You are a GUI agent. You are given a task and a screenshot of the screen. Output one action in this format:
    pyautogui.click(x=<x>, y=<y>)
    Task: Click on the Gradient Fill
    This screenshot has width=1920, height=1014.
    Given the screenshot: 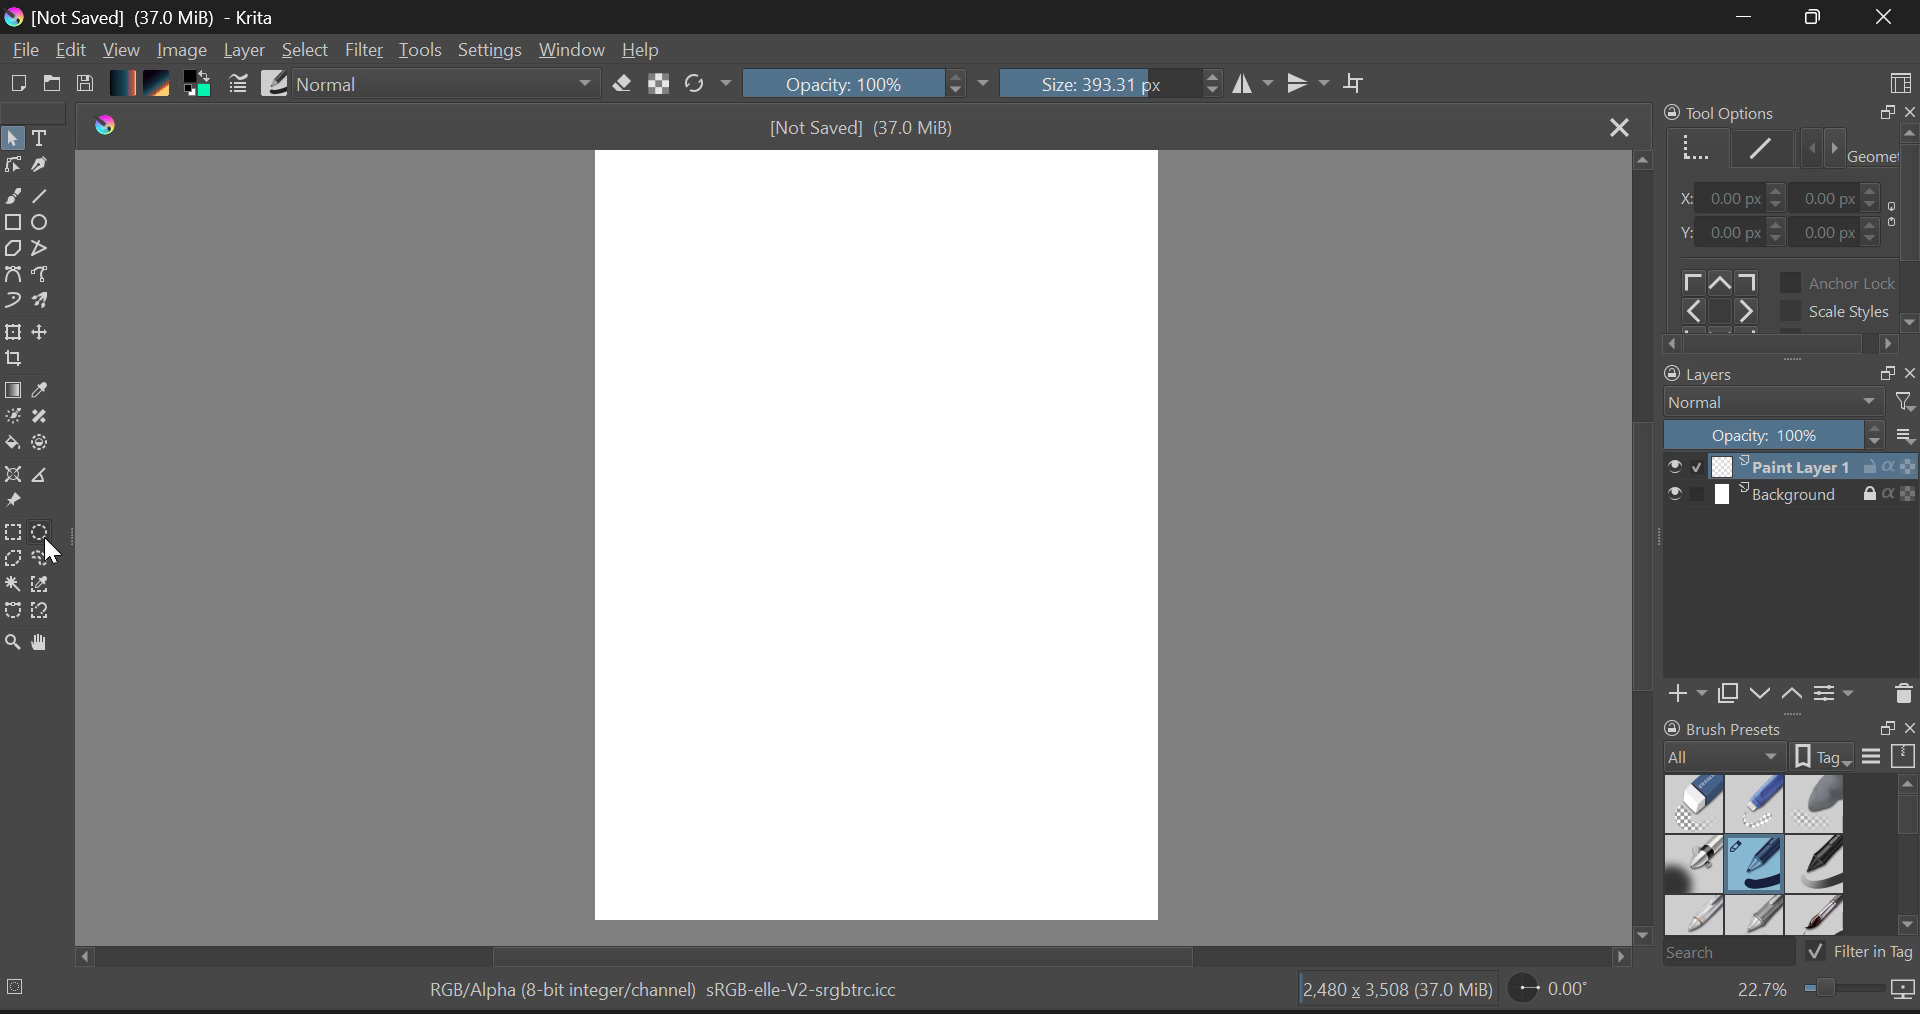 What is the action you would take?
    pyautogui.click(x=13, y=392)
    